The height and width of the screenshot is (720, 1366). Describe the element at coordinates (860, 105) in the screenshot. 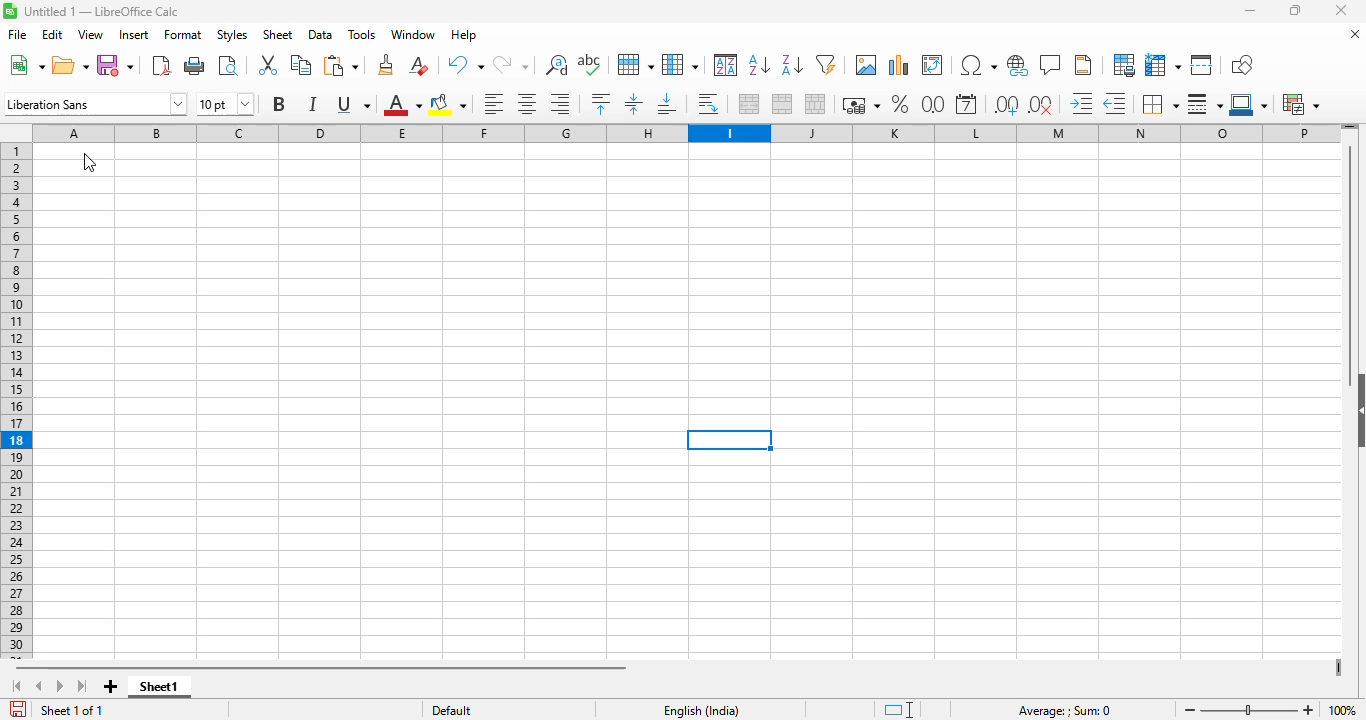

I see `format as currency` at that location.